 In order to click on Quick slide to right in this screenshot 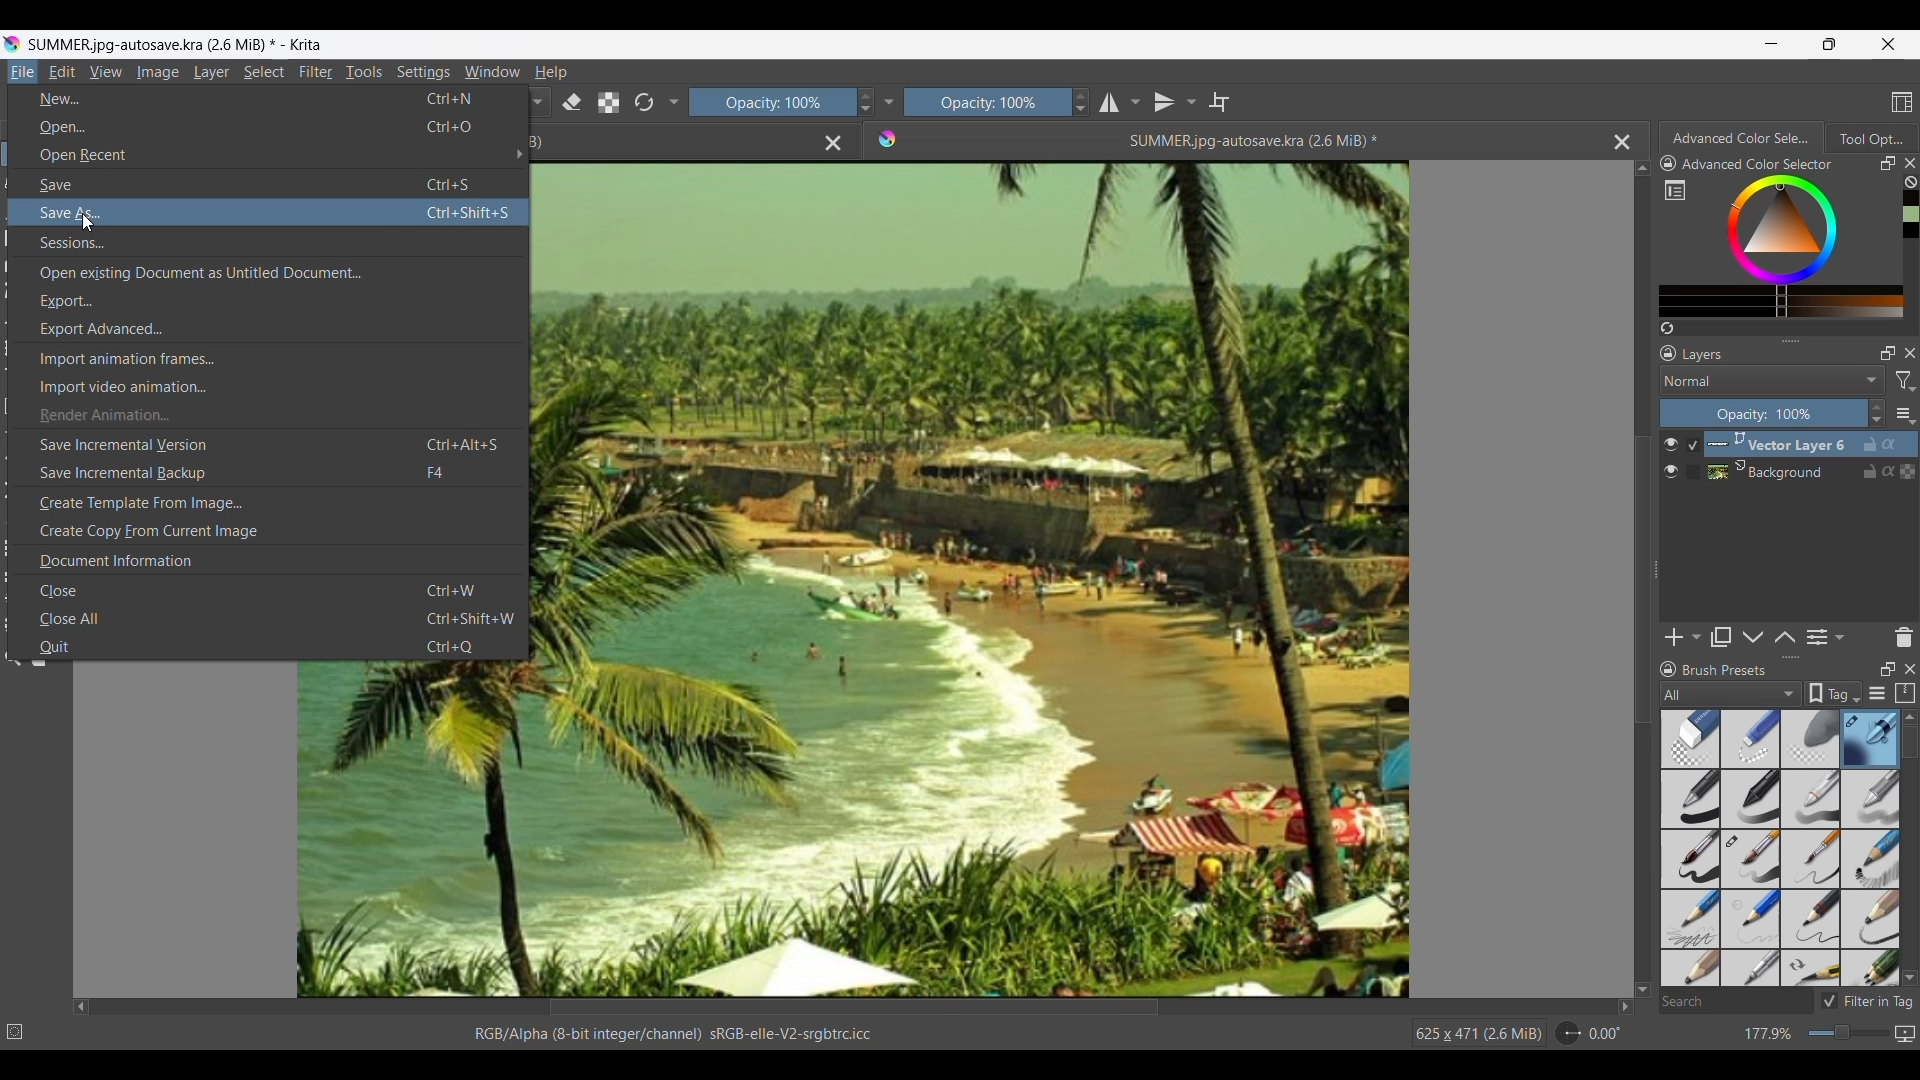, I will do `click(1625, 1007)`.